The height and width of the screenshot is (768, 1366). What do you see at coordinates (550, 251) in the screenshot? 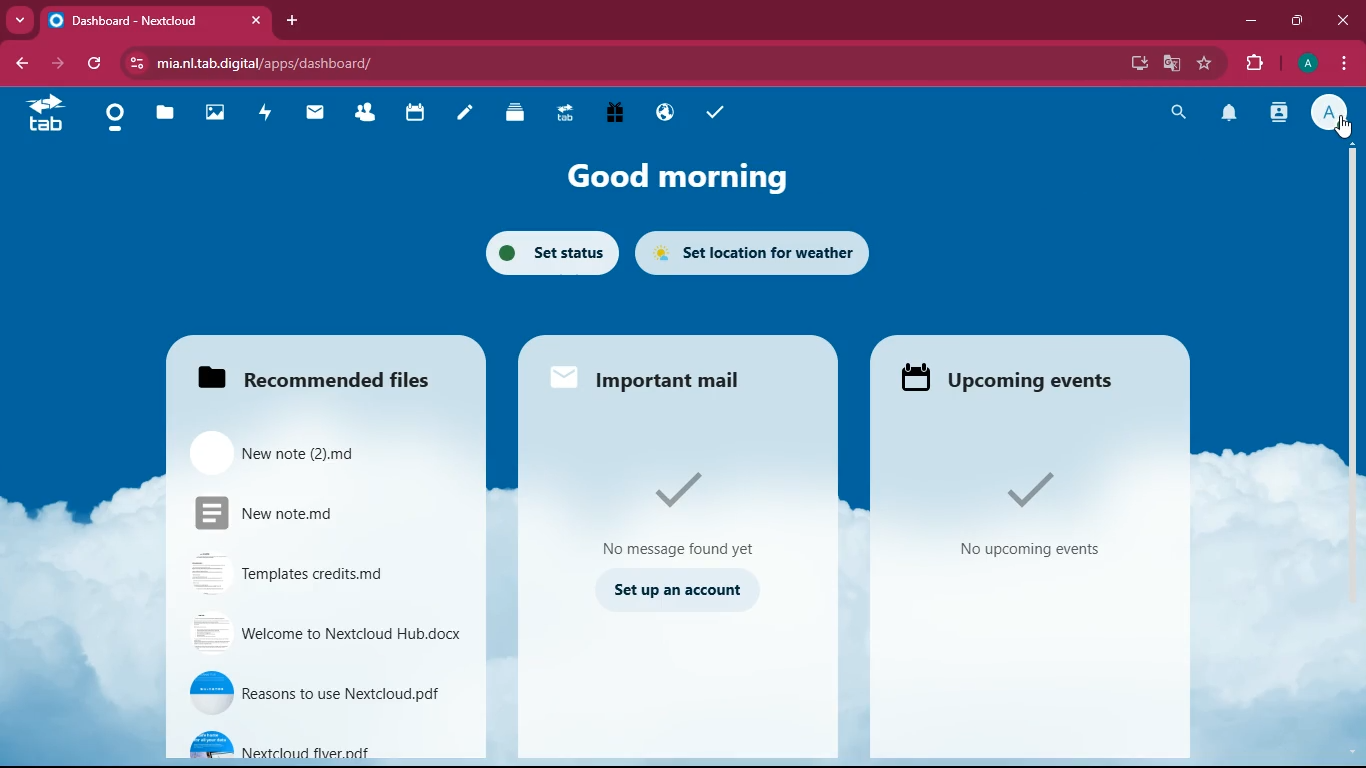
I see `set status` at bounding box center [550, 251].